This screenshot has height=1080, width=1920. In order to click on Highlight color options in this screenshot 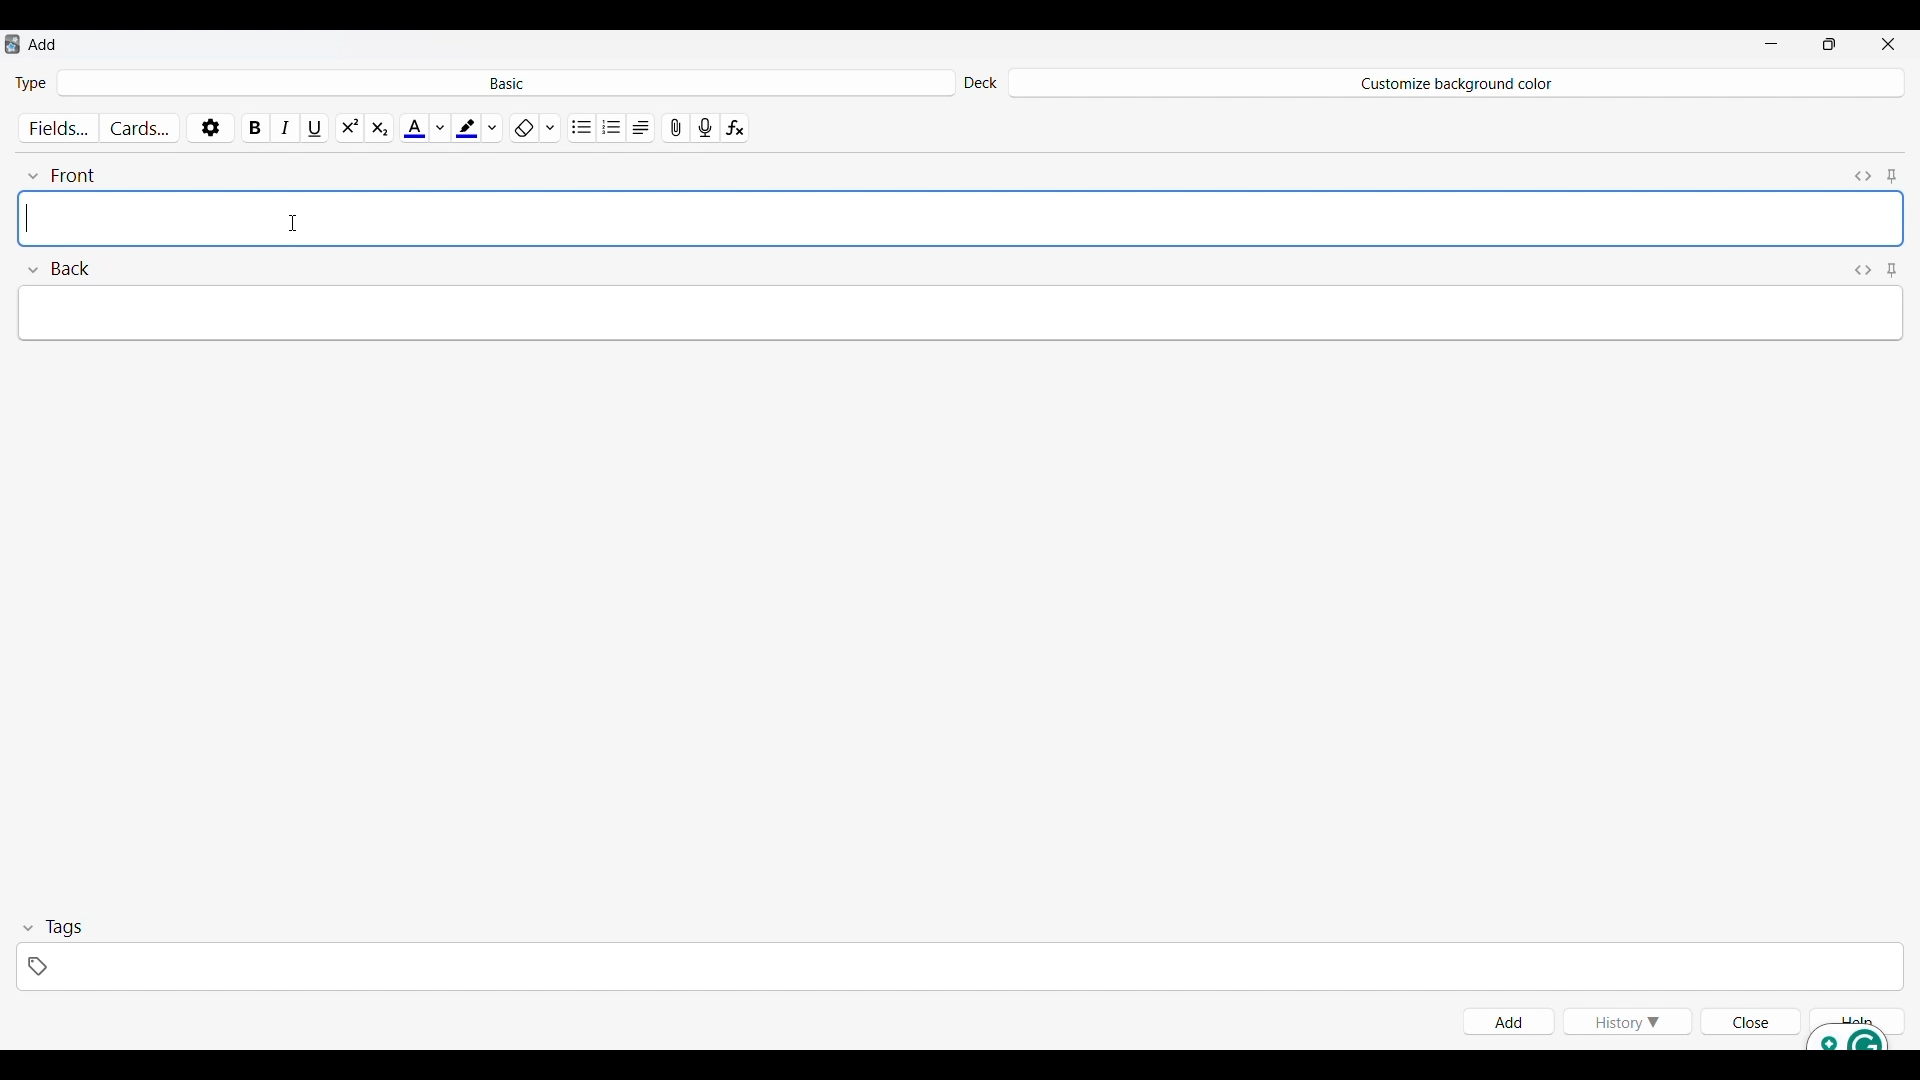, I will do `click(493, 124)`.